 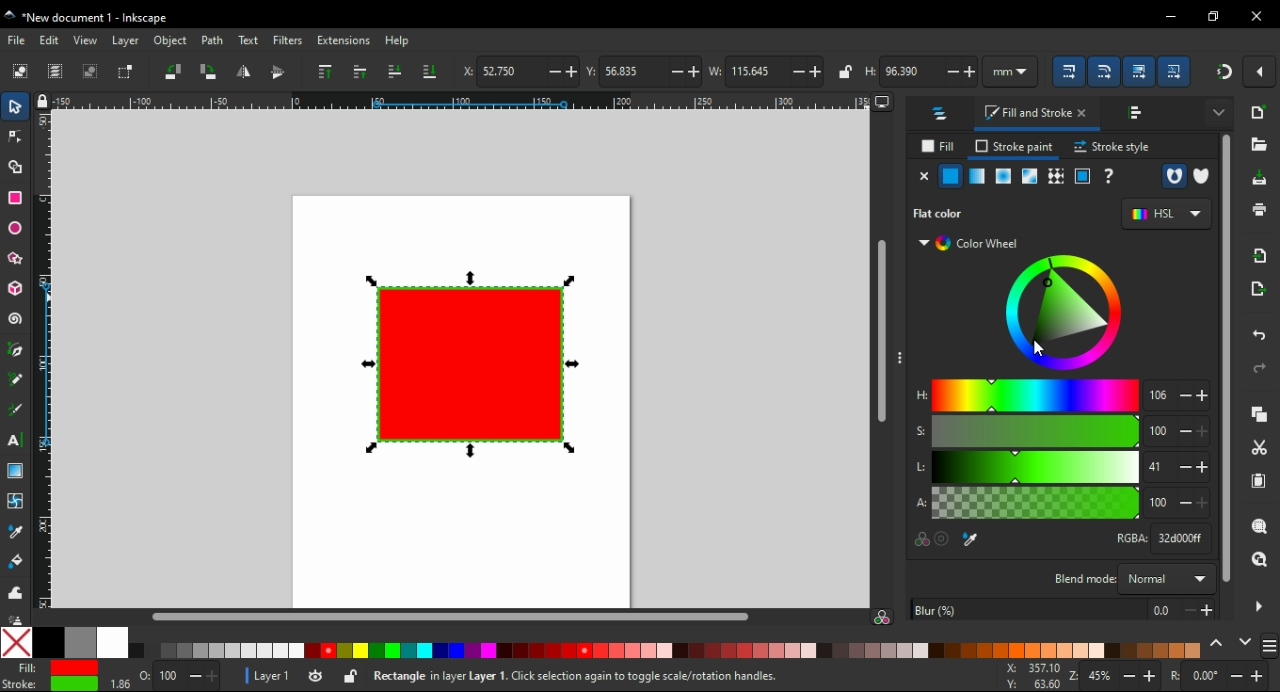 I want to click on RGBA code, so click(x=1129, y=538).